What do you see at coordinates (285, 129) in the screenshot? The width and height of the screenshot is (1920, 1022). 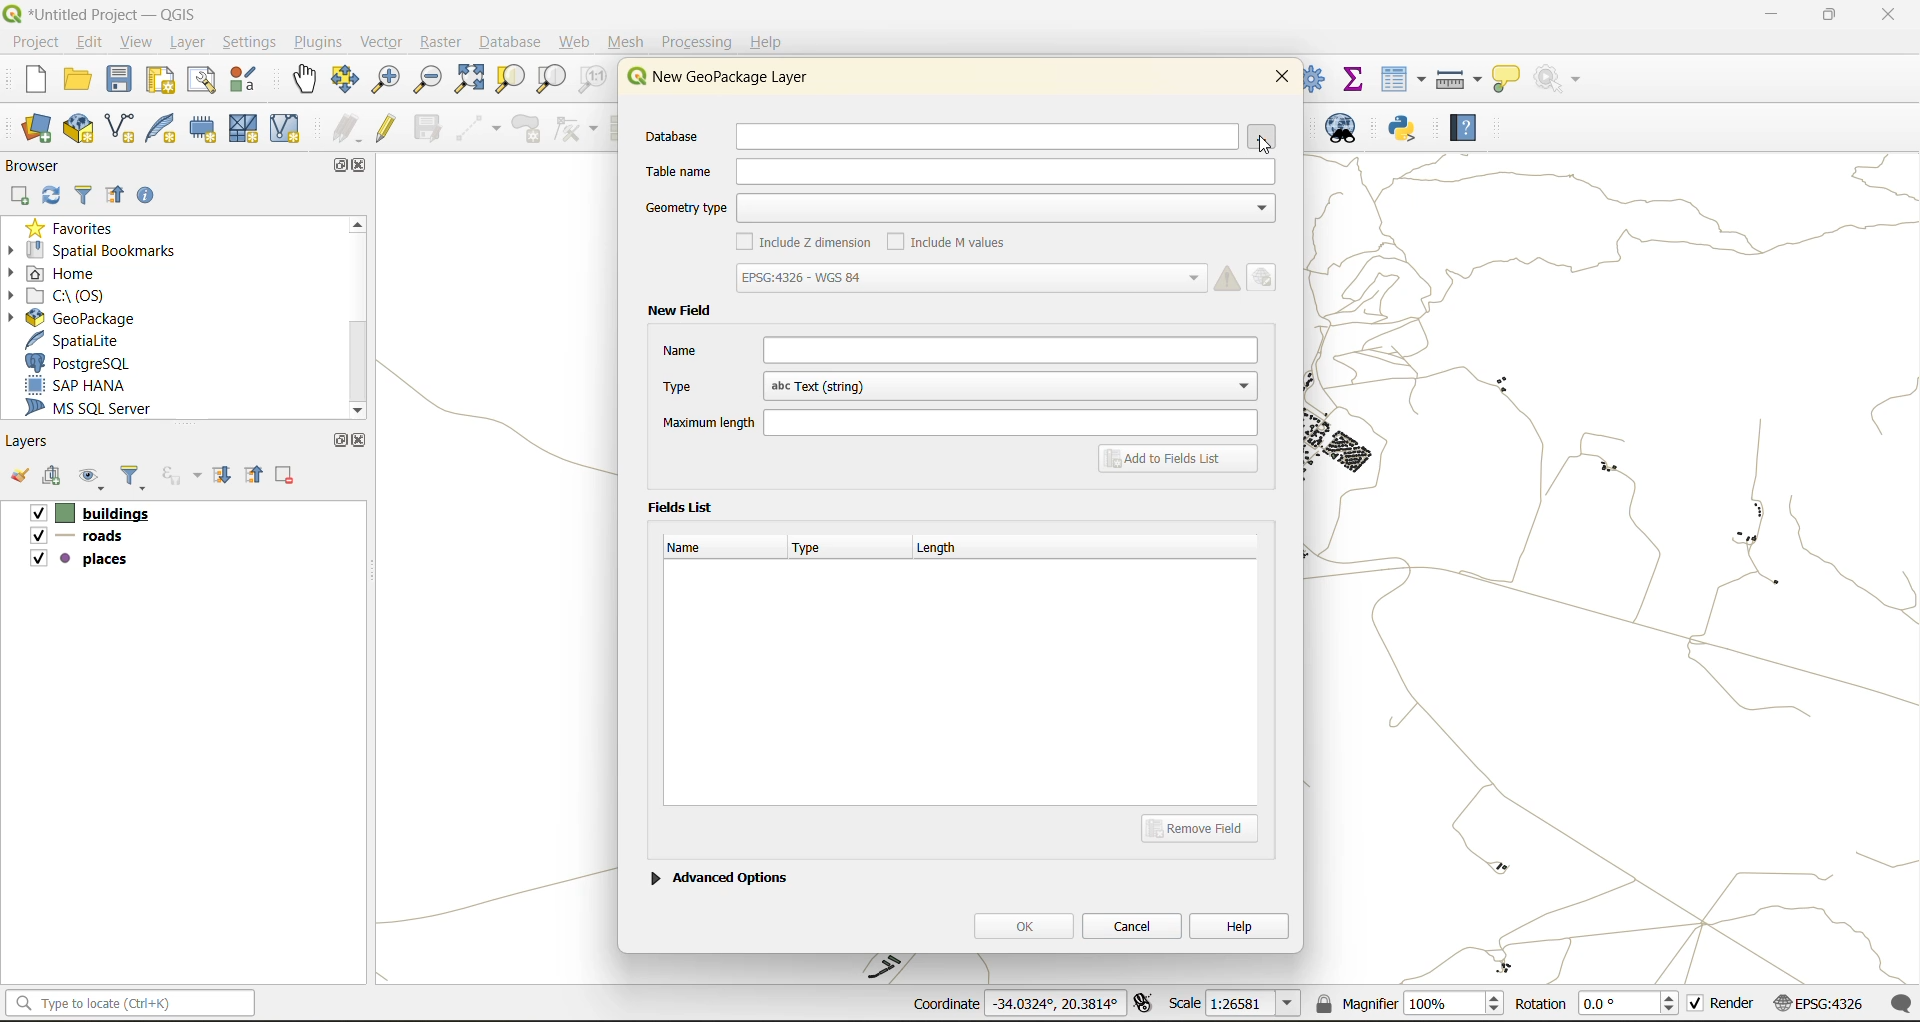 I see `new virtual layer` at bounding box center [285, 129].